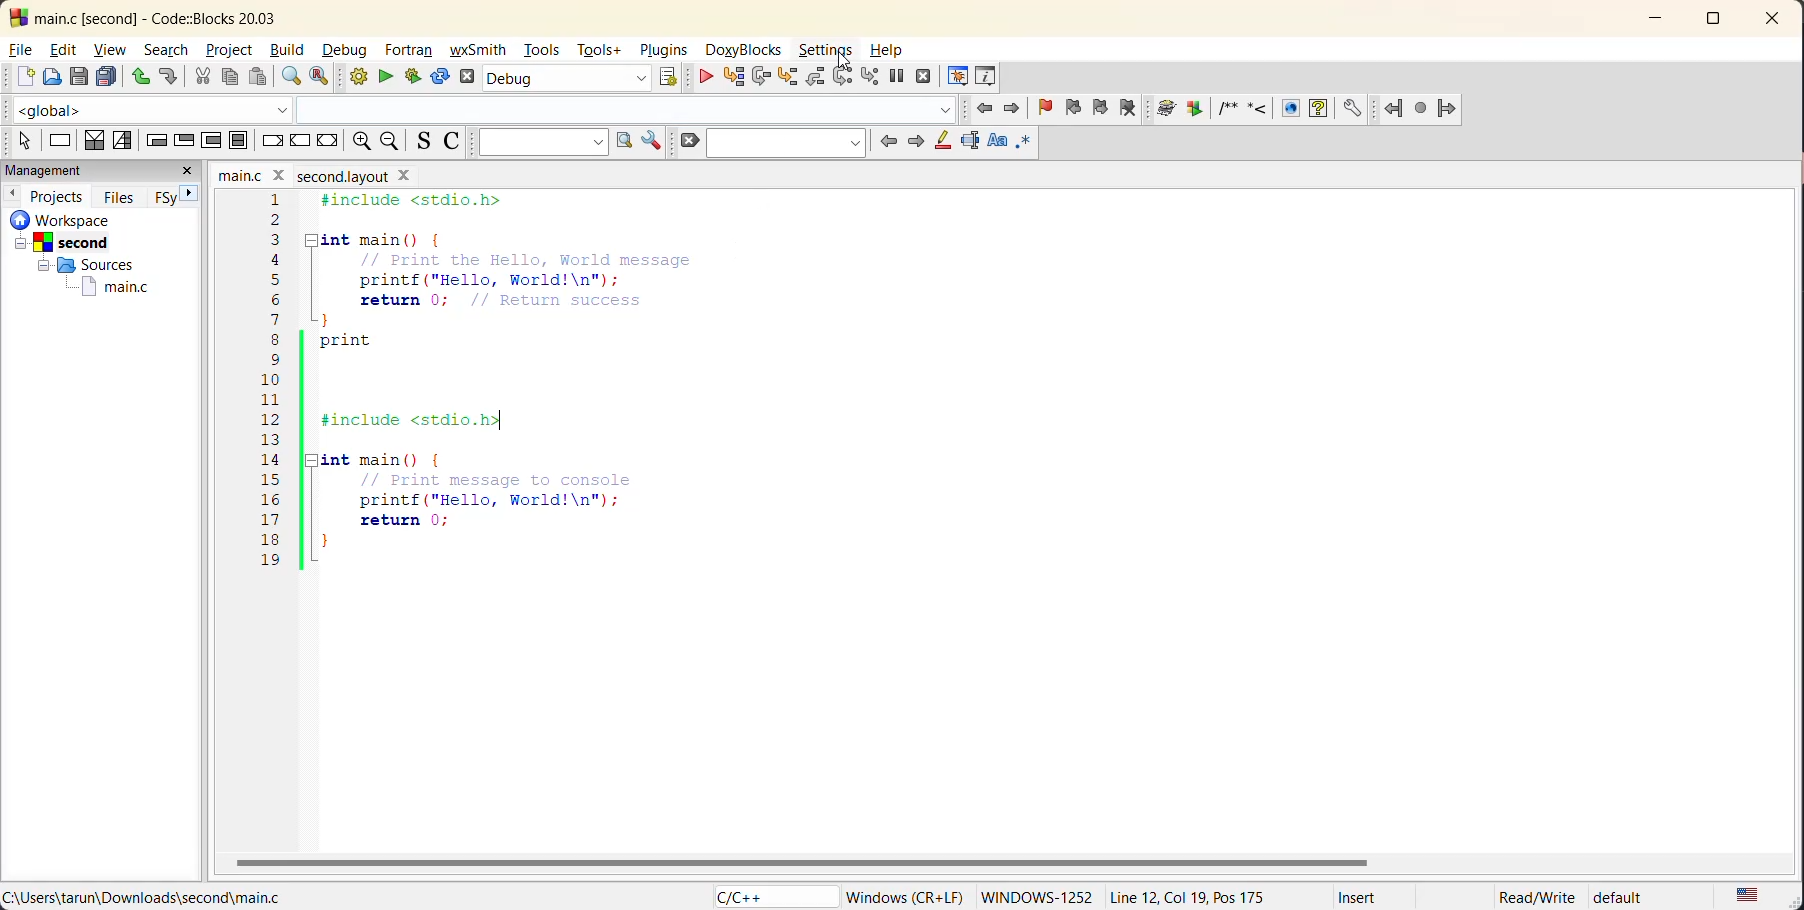 The height and width of the screenshot is (910, 1804). What do you see at coordinates (228, 75) in the screenshot?
I see `copy` at bounding box center [228, 75].